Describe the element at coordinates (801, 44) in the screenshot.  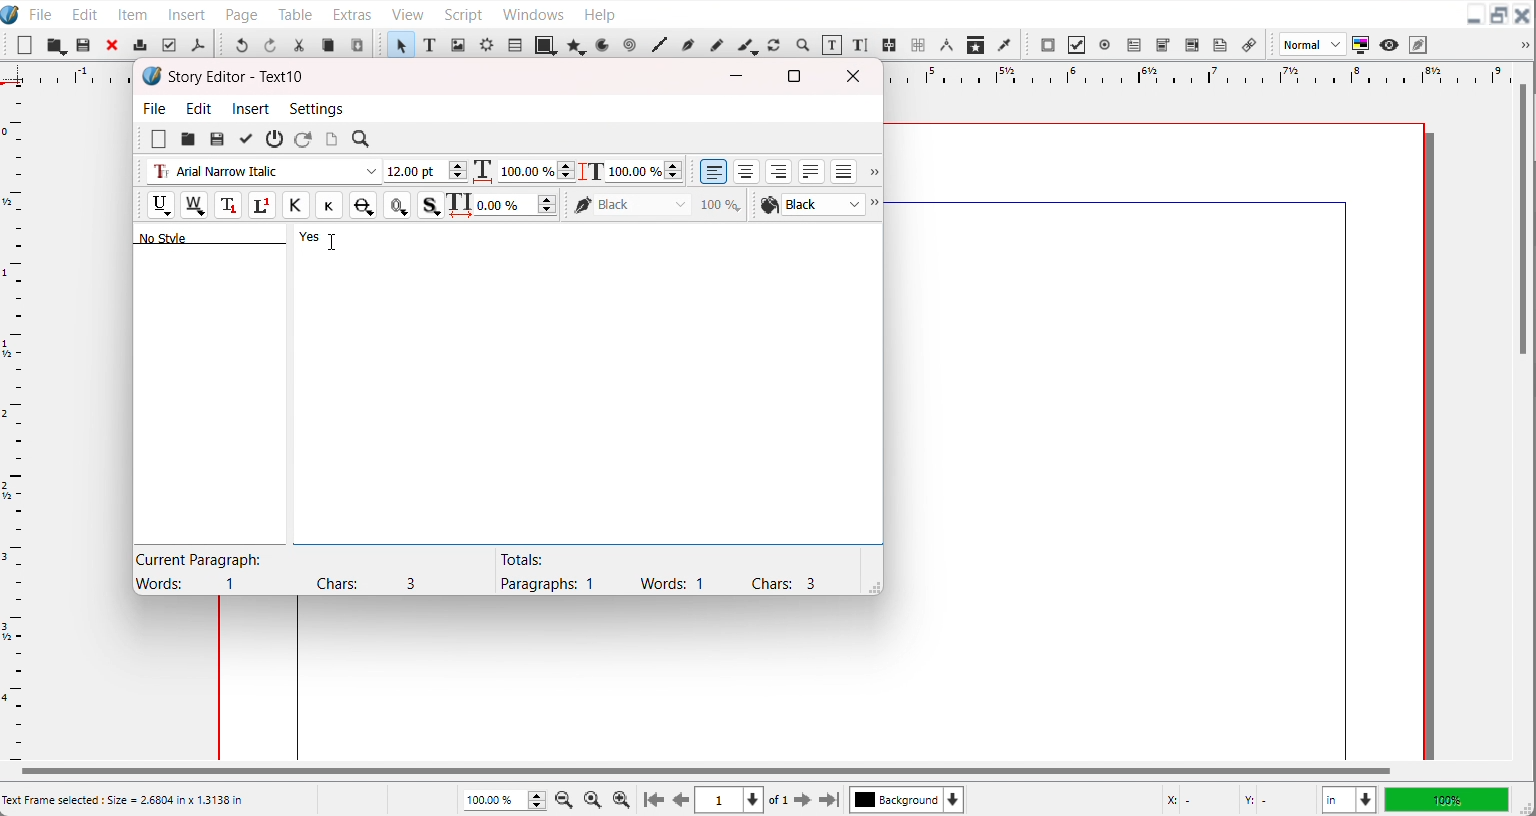
I see `Zoom in or out` at that location.